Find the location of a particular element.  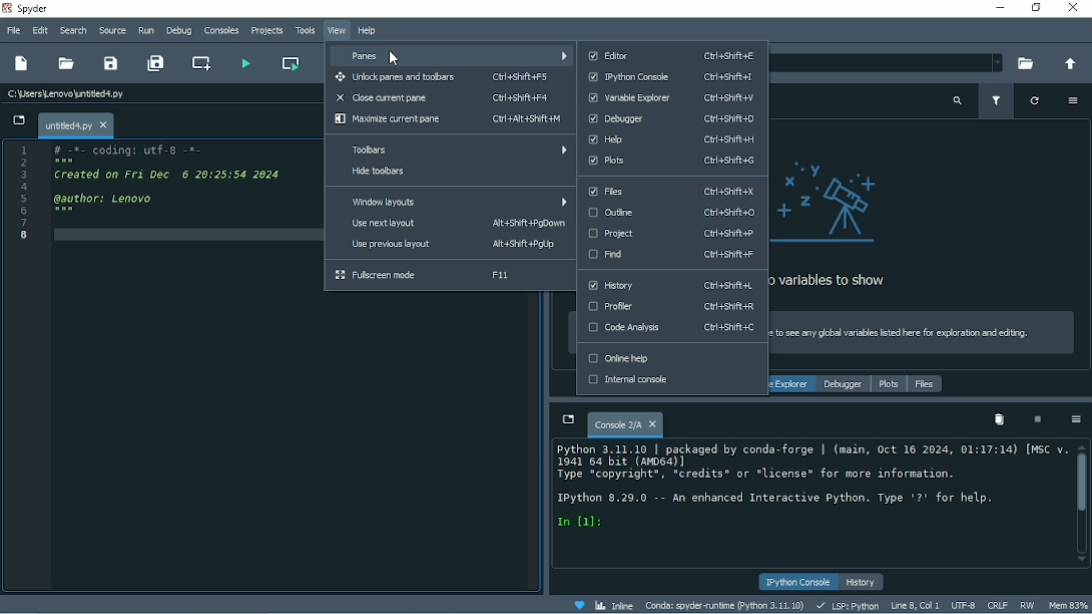

History is located at coordinates (670, 287).